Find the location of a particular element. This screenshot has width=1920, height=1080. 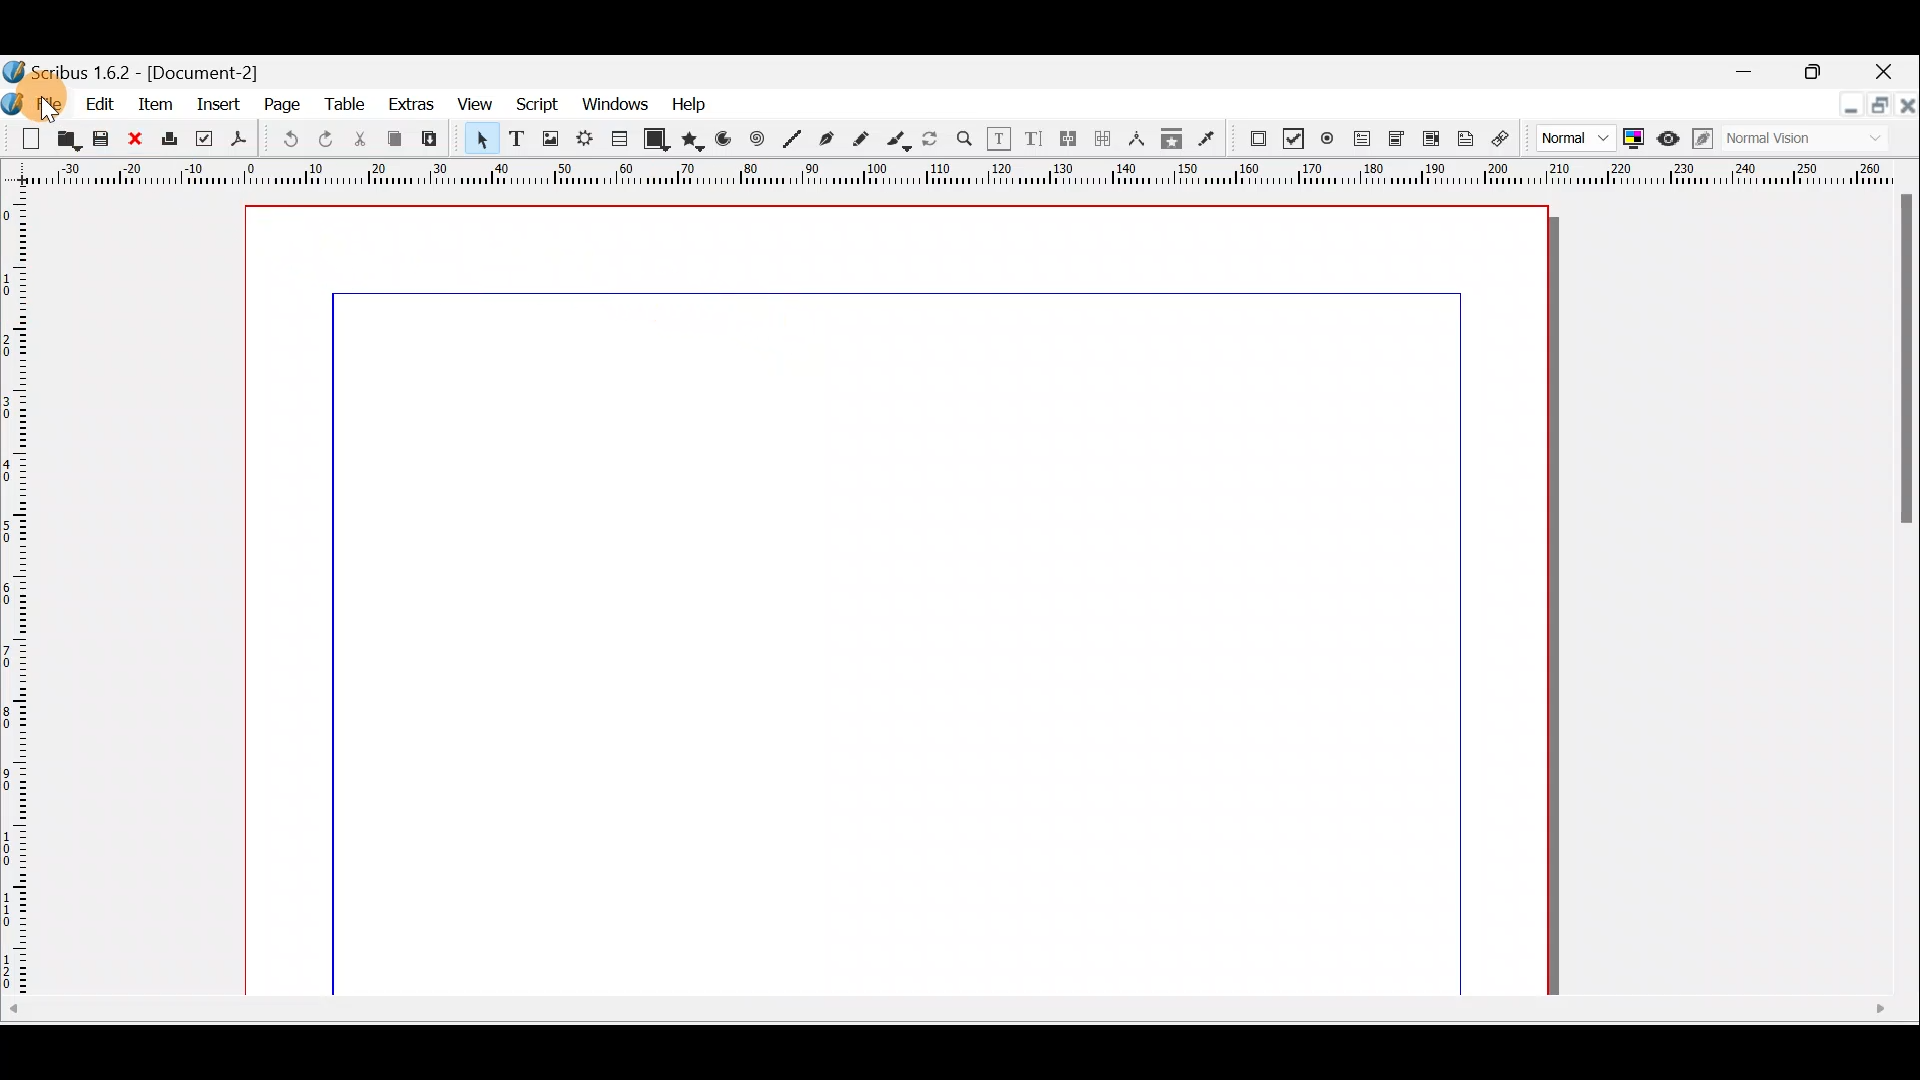

Edit is located at coordinates (100, 105).